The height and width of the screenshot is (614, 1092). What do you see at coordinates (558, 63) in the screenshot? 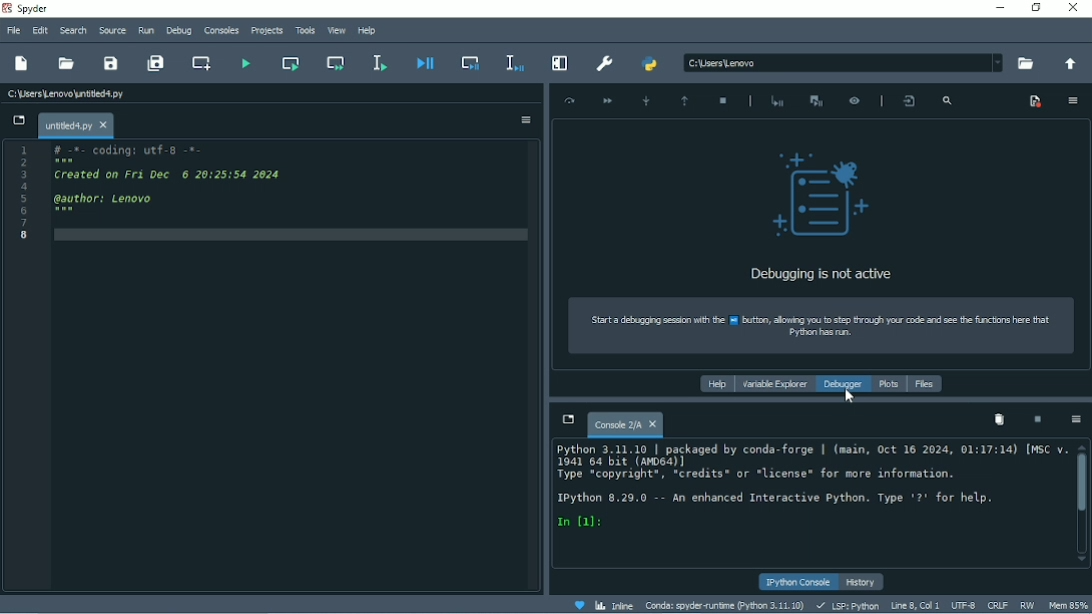
I see `Maximize current pane` at bounding box center [558, 63].